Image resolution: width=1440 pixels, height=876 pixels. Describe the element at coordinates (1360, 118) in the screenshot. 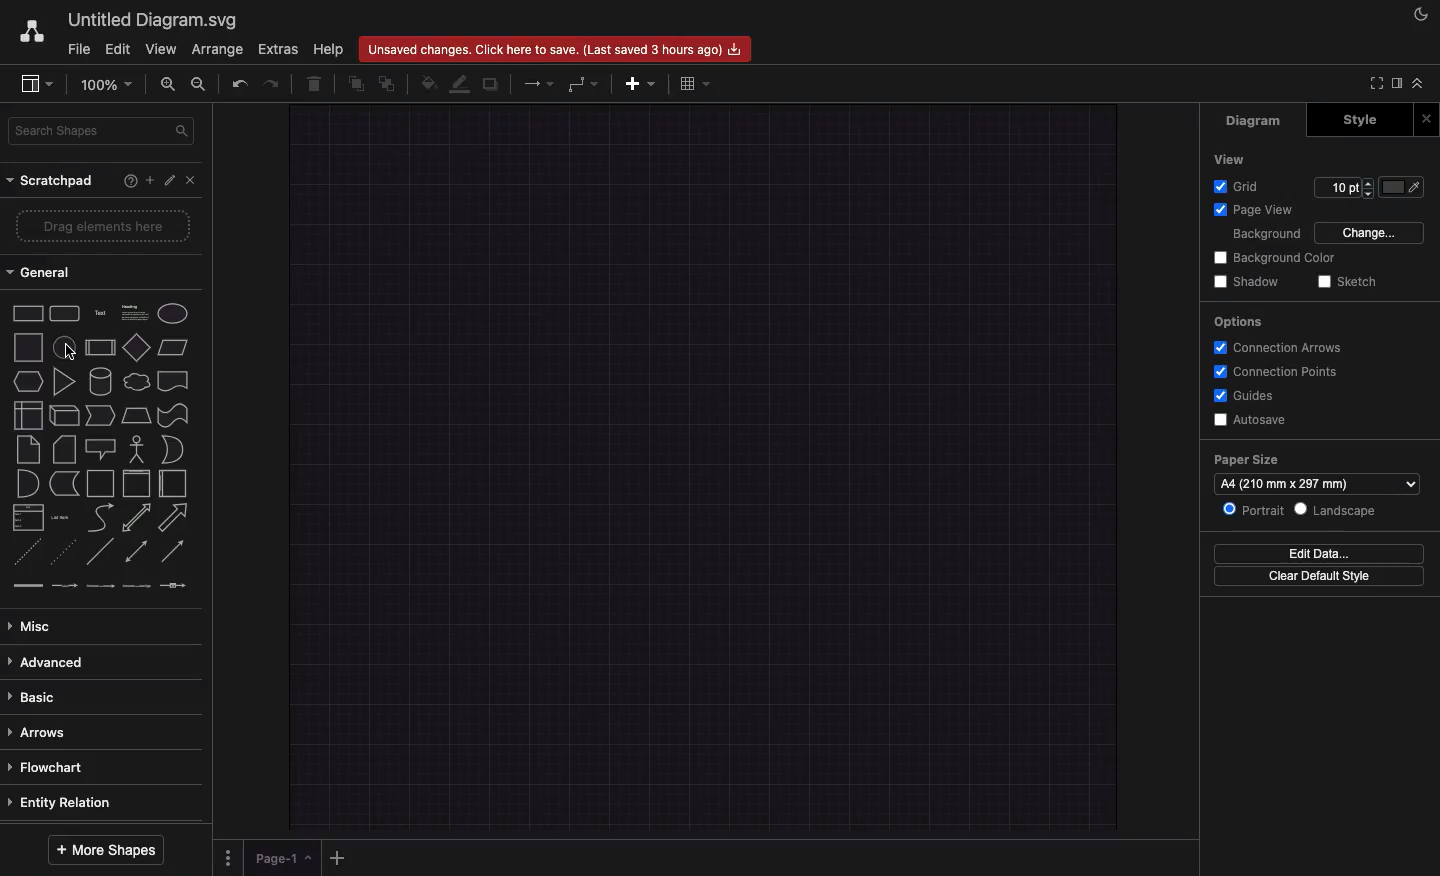

I see `Style ` at that location.